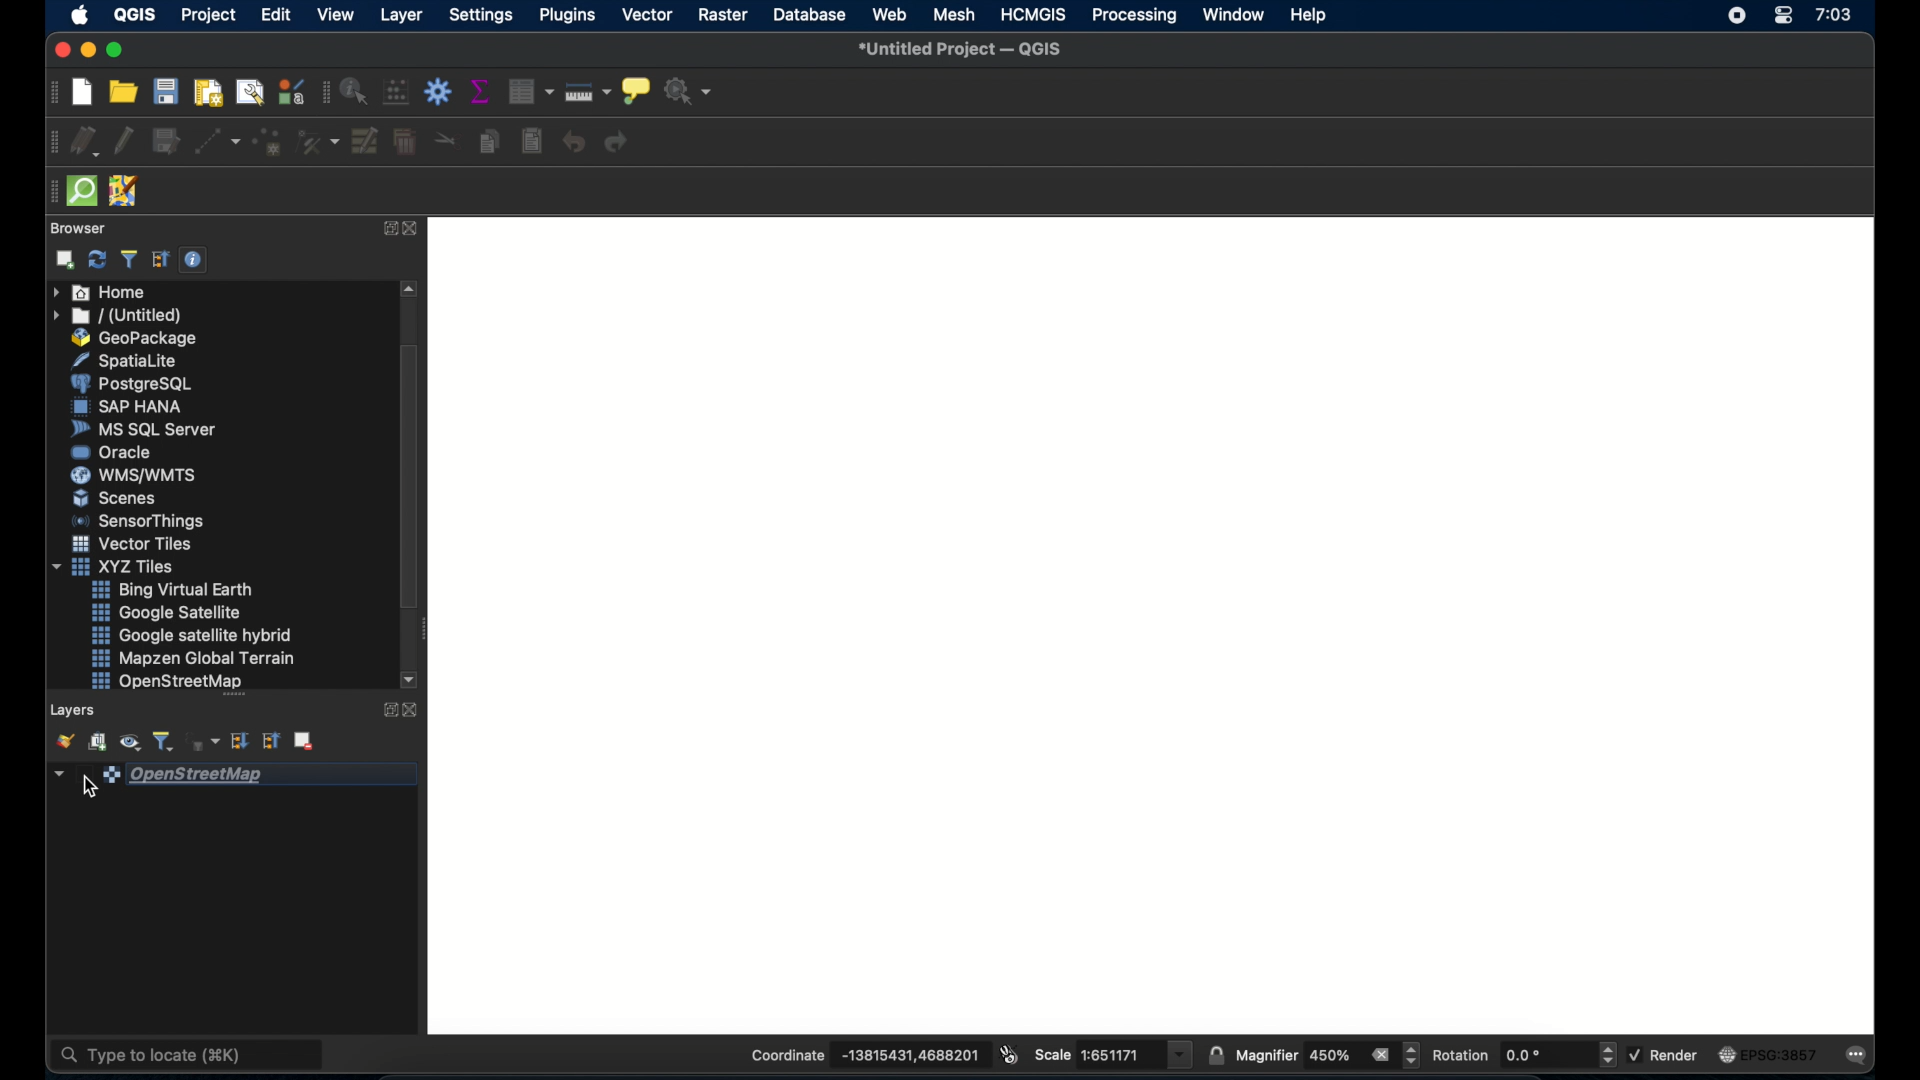  Describe the element at coordinates (566, 15) in the screenshot. I see `plugins` at that location.